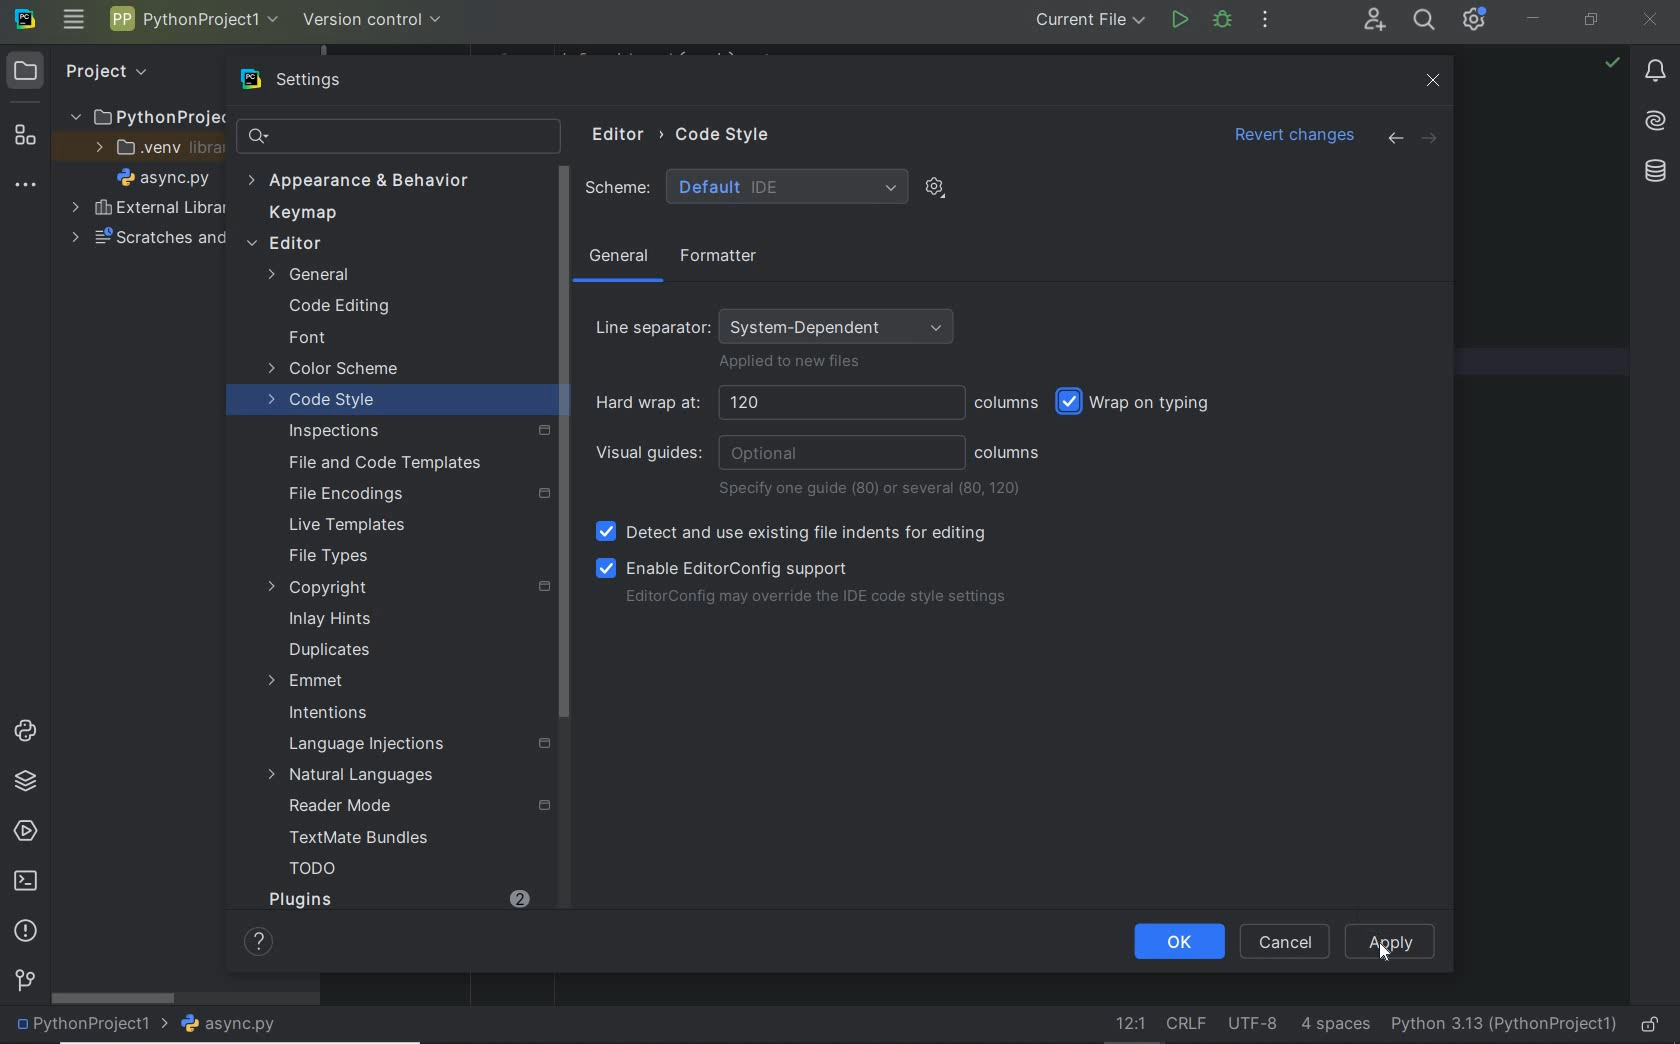 The width and height of the screenshot is (1680, 1044). Describe the element at coordinates (1141, 405) in the screenshot. I see `wrap on typing selected` at that location.